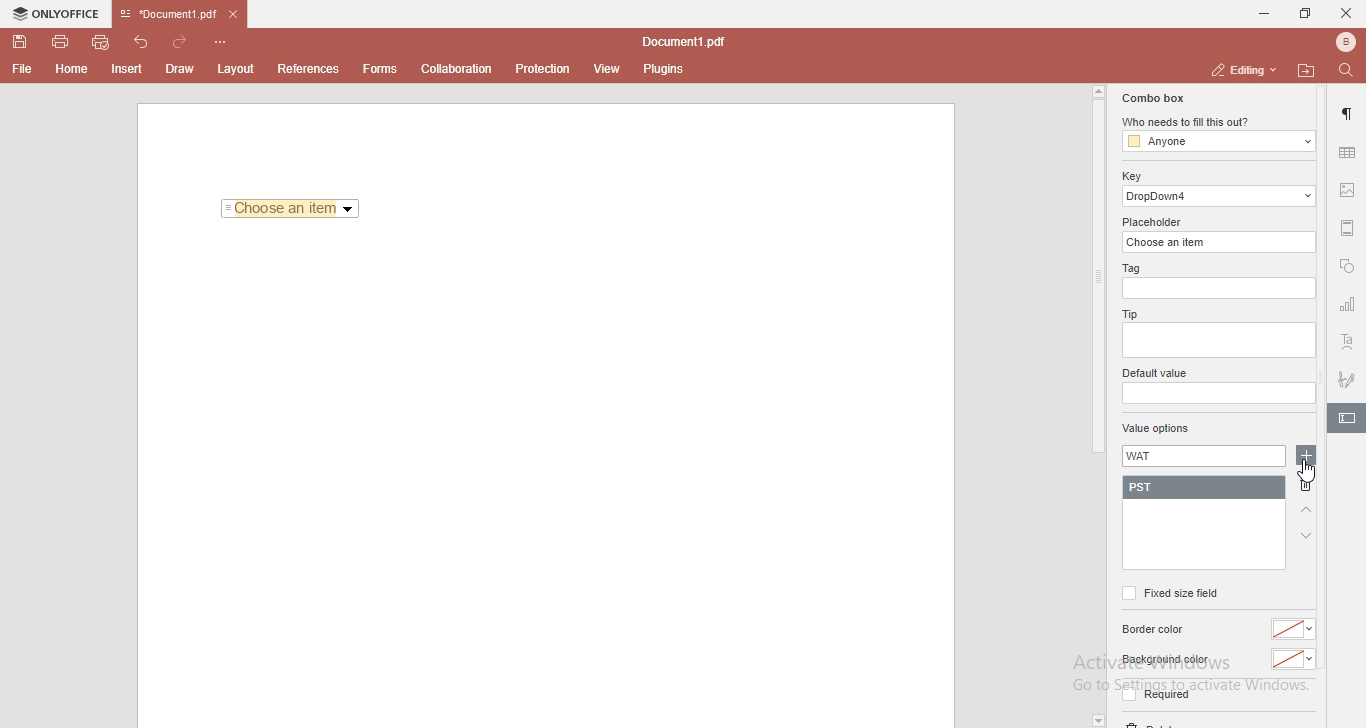 This screenshot has width=1366, height=728. Describe the element at coordinates (1217, 342) in the screenshot. I see `empty box` at that location.